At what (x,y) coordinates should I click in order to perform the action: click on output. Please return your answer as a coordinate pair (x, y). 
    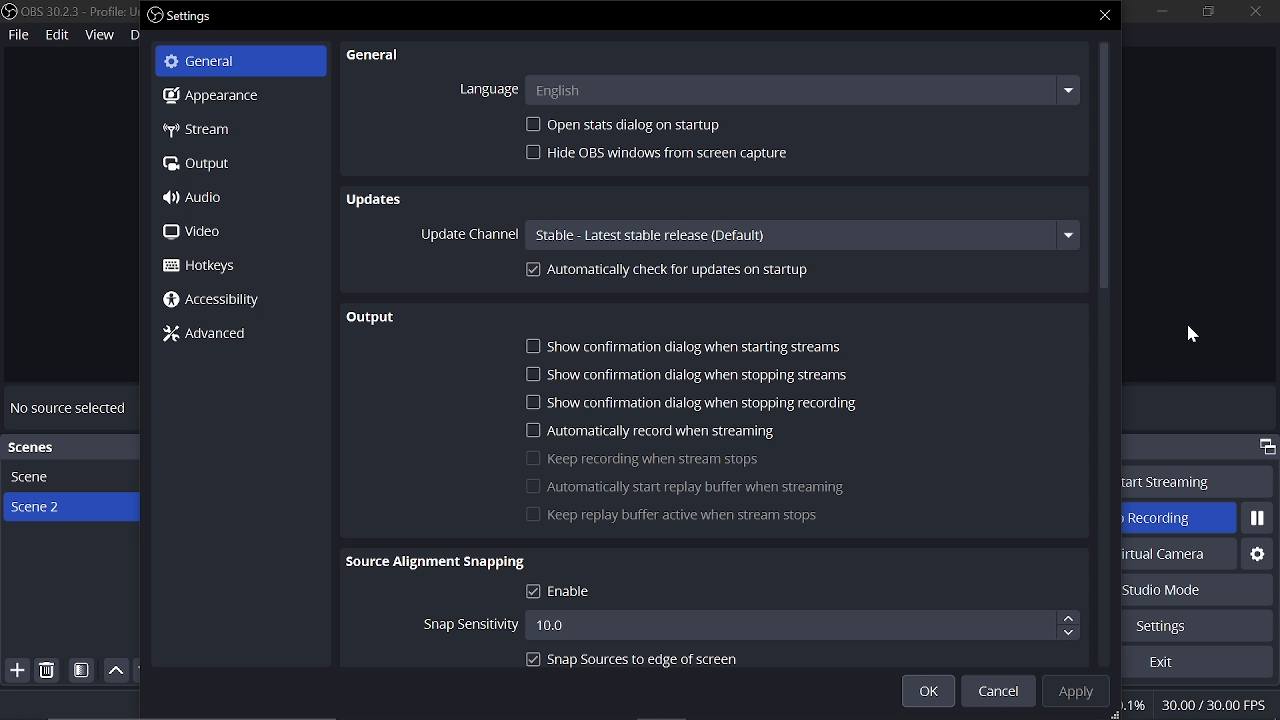
    Looking at the image, I should click on (375, 318).